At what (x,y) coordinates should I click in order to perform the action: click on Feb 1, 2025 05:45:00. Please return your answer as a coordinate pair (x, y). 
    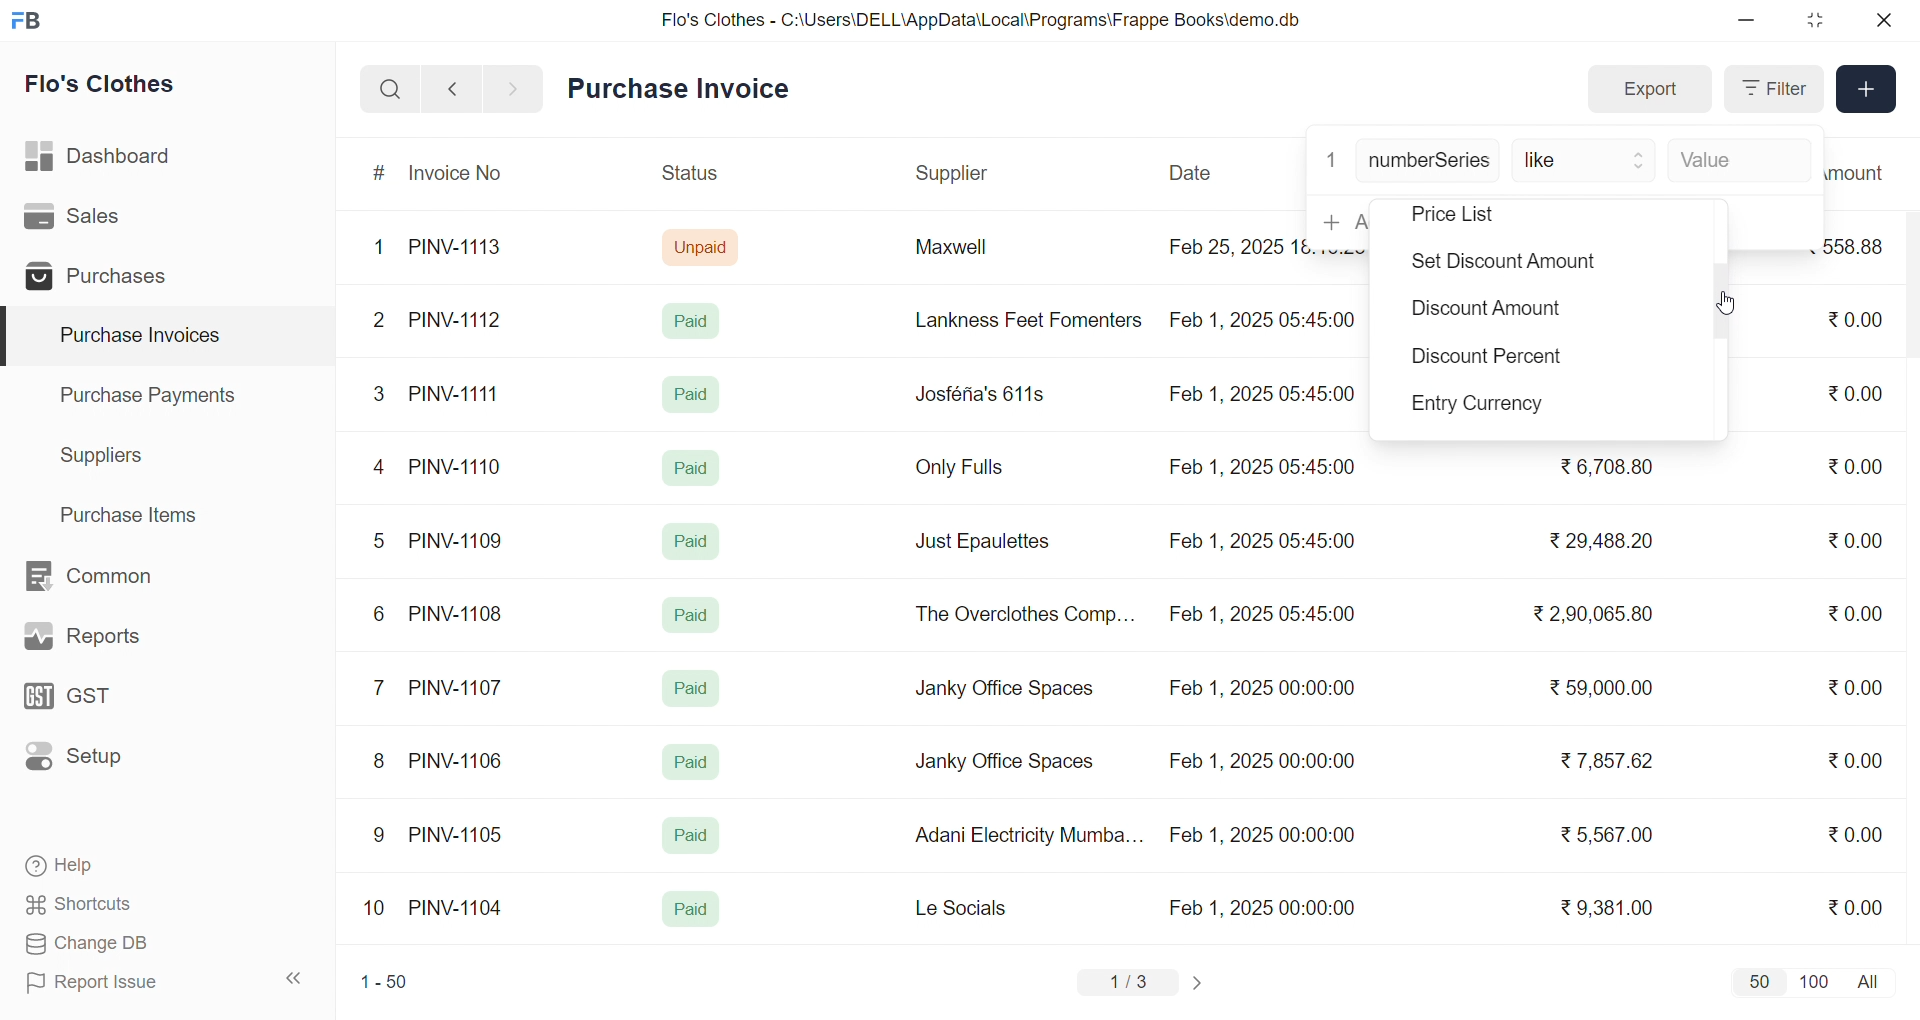
    Looking at the image, I should click on (1265, 468).